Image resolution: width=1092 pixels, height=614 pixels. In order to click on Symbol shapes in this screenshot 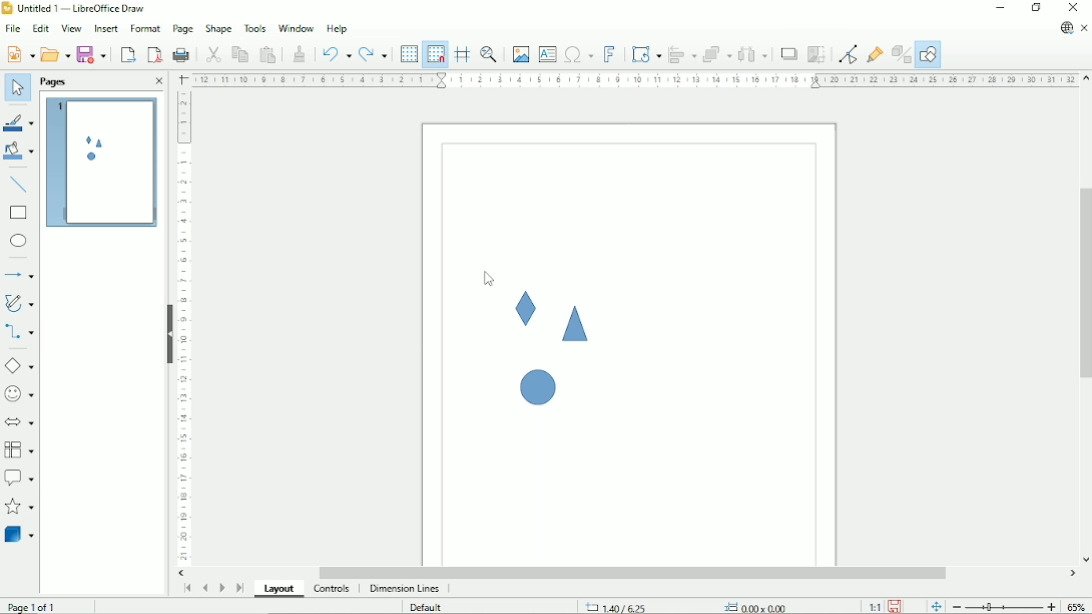, I will do `click(20, 393)`.